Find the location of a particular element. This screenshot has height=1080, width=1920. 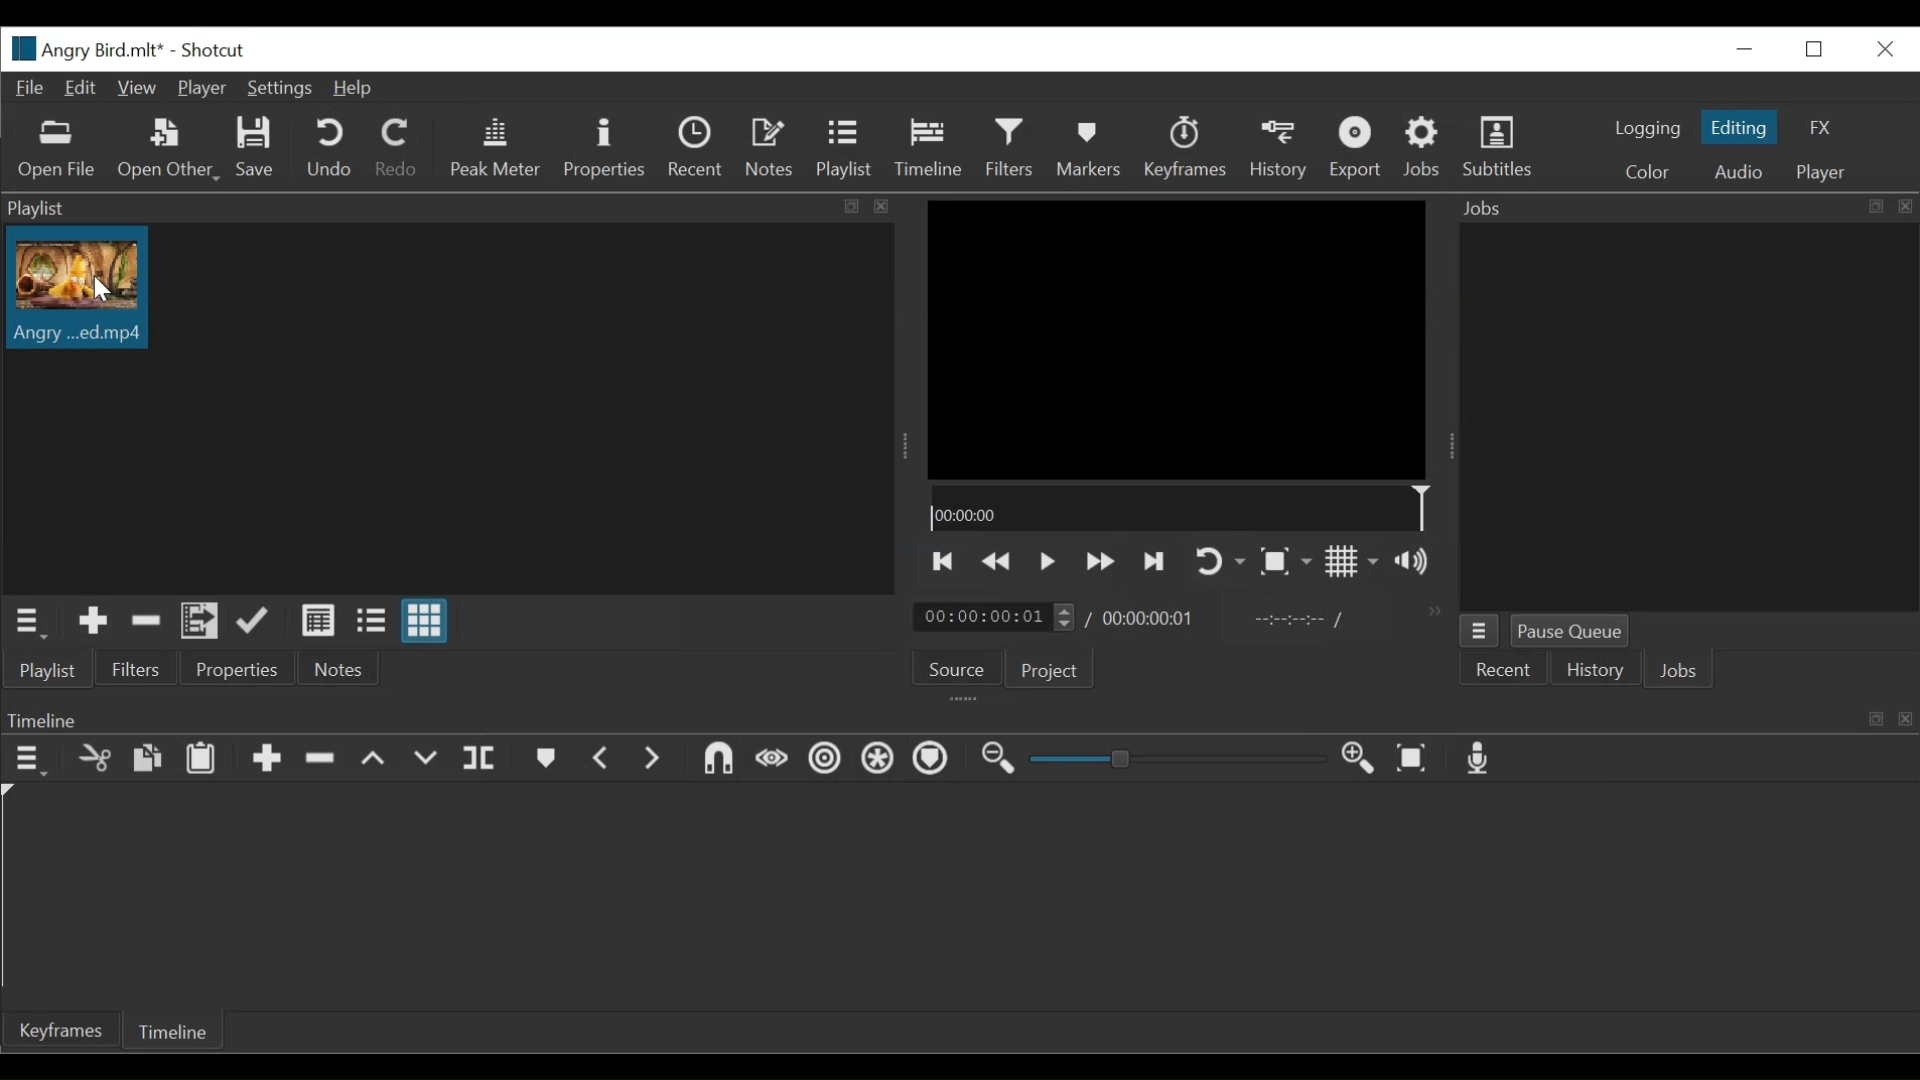

Overwrite is located at coordinates (427, 761).